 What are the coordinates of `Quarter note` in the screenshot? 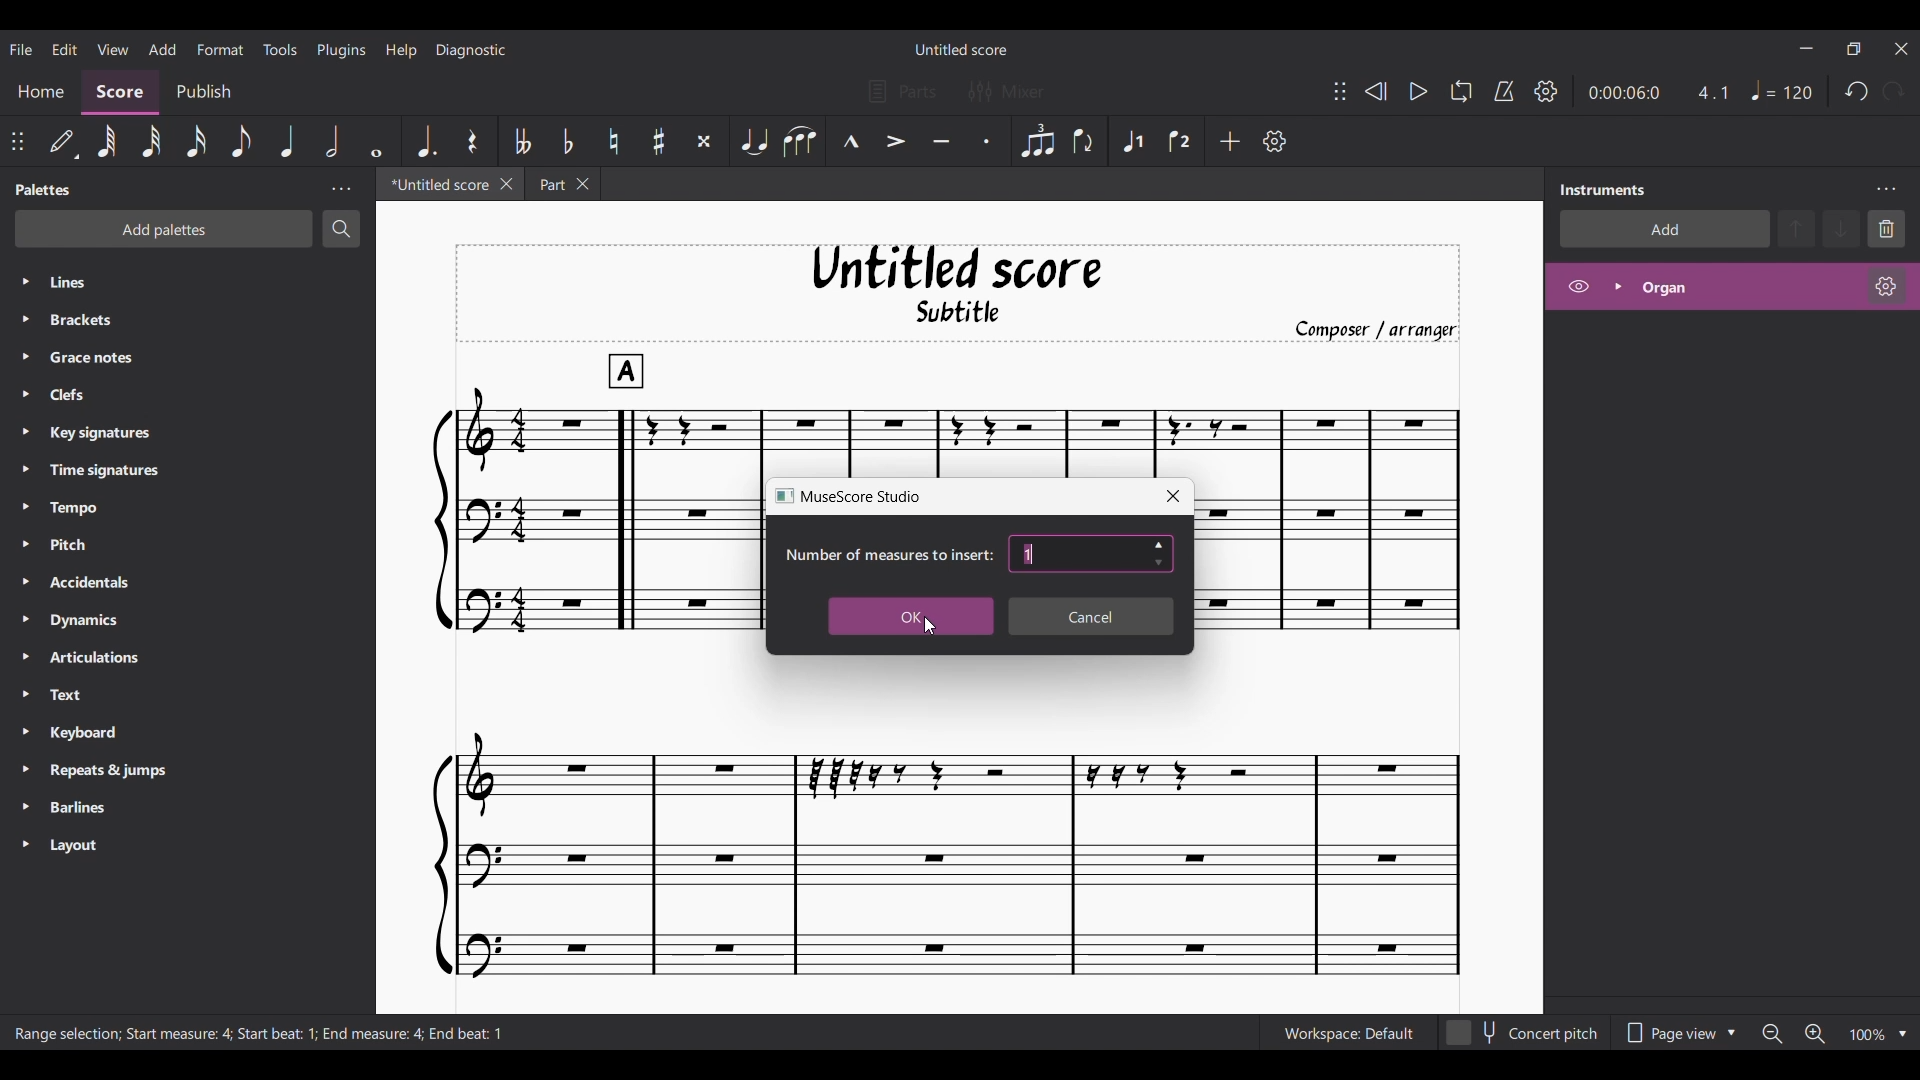 It's located at (1781, 90).